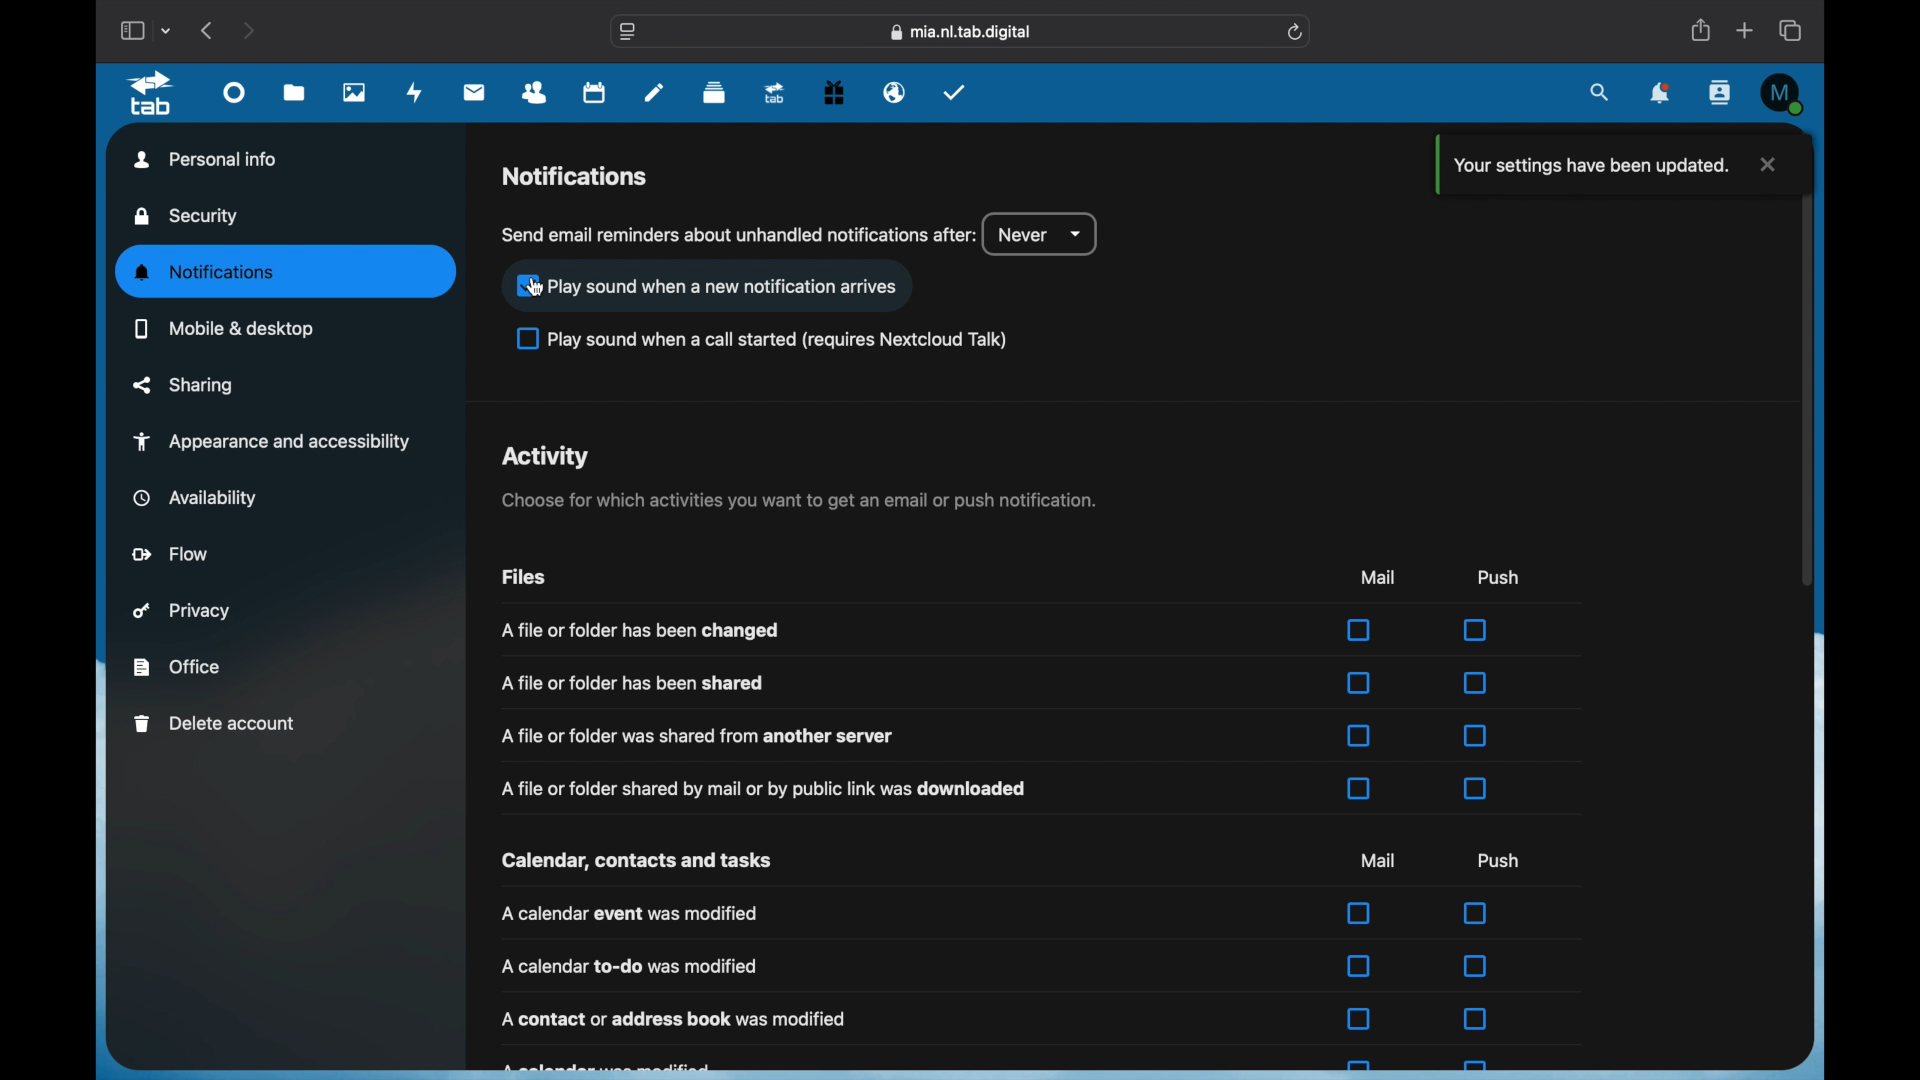 The width and height of the screenshot is (1920, 1080). Describe the element at coordinates (955, 92) in the screenshot. I see `tasks` at that location.